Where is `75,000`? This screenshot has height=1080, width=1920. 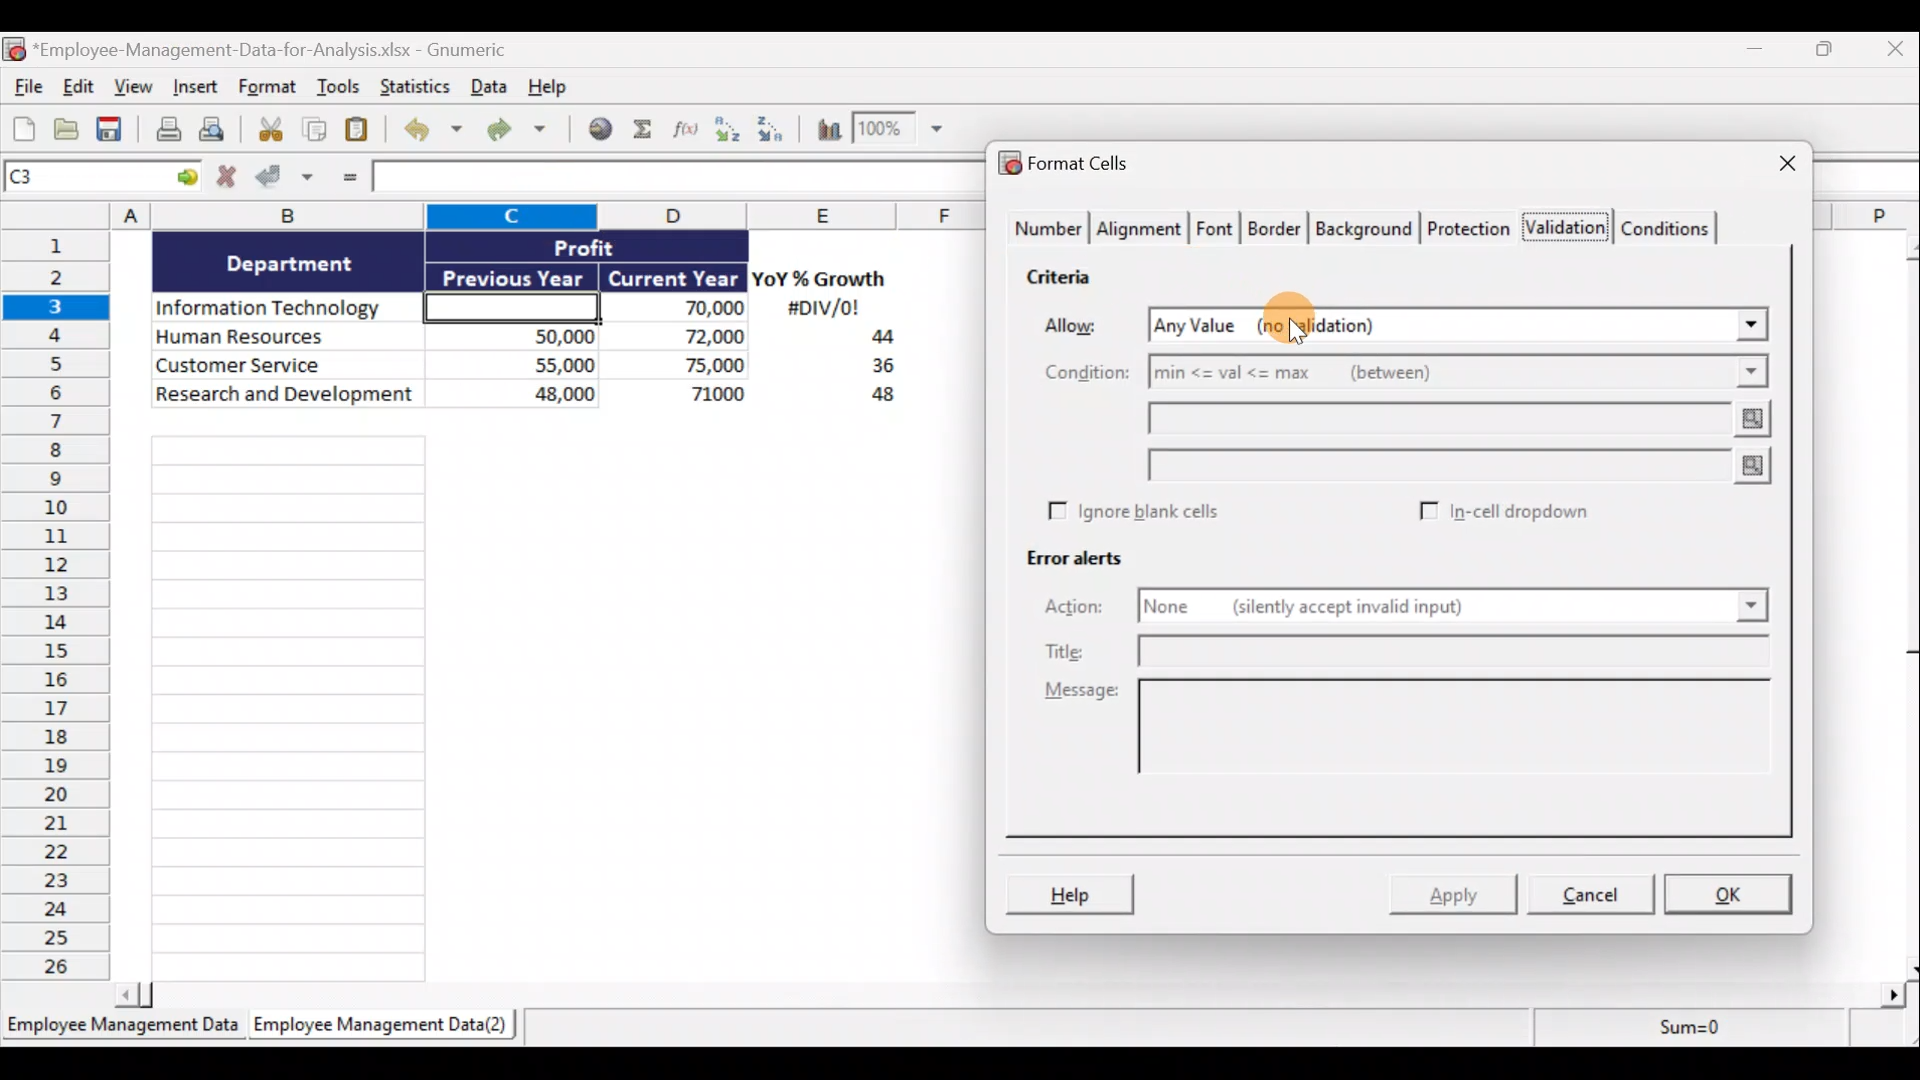 75,000 is located at coordinates (685, 366).